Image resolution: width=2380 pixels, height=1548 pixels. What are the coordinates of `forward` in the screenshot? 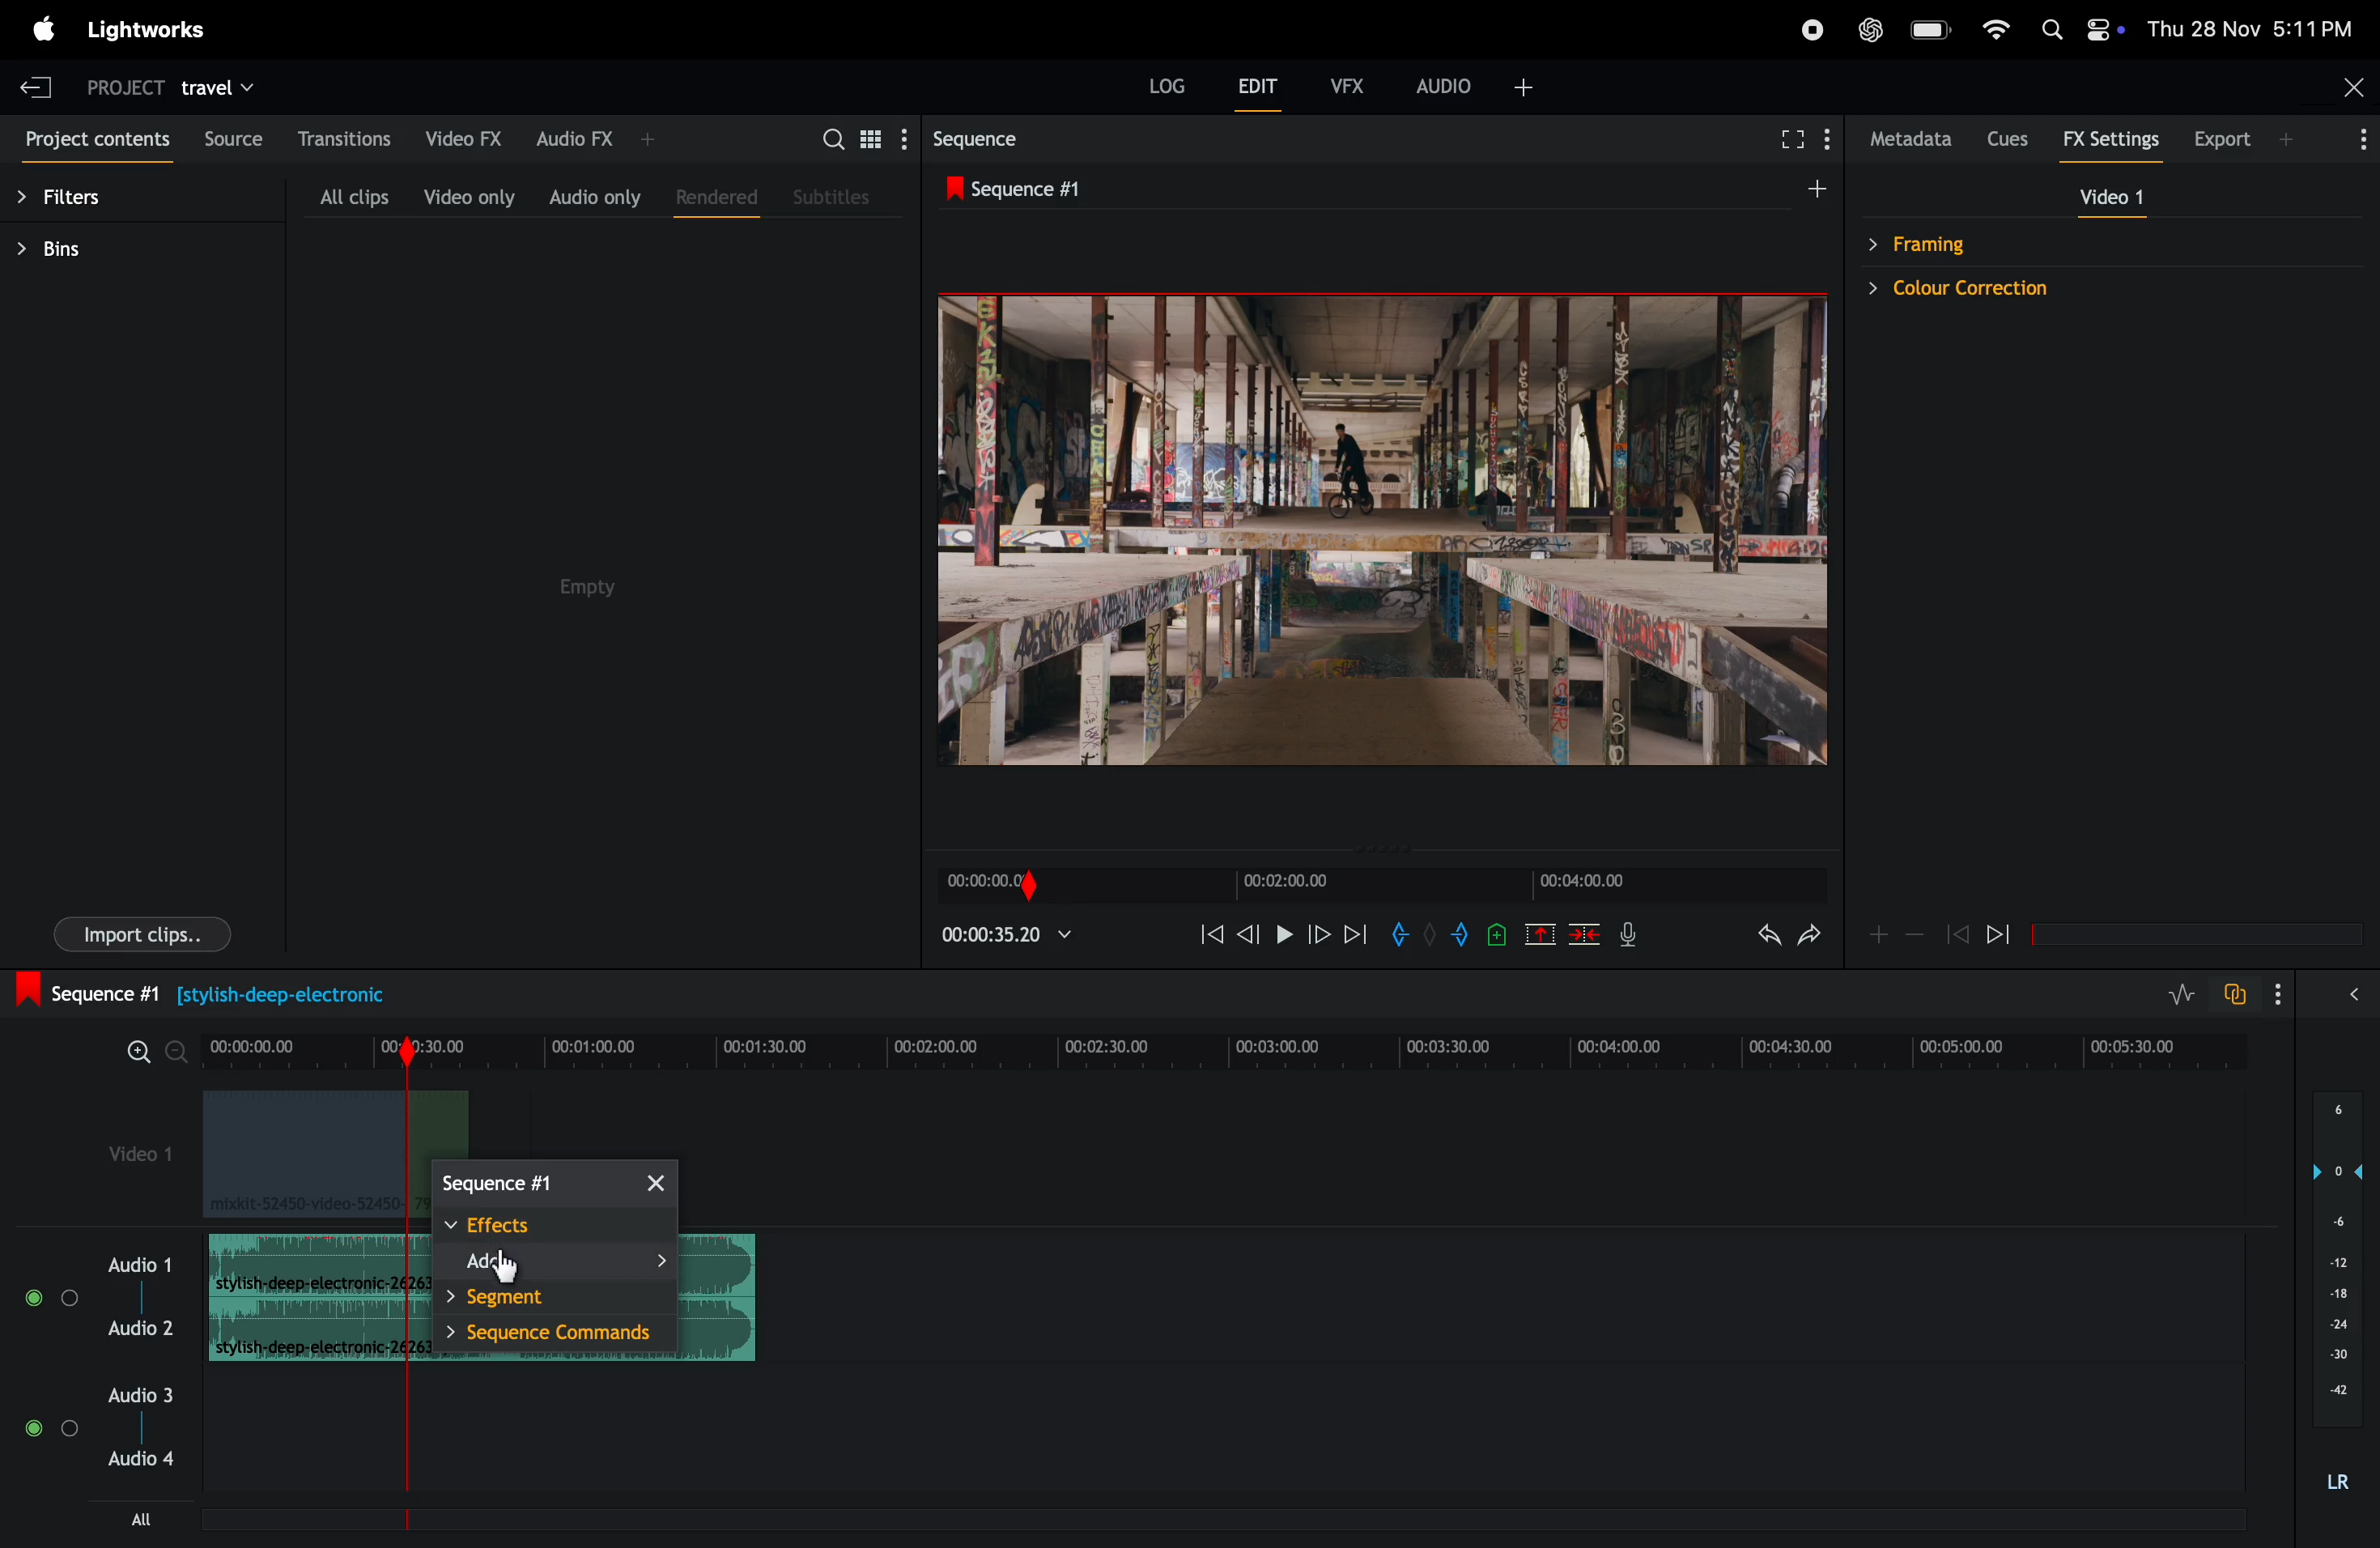 It's located at (2009, 934).